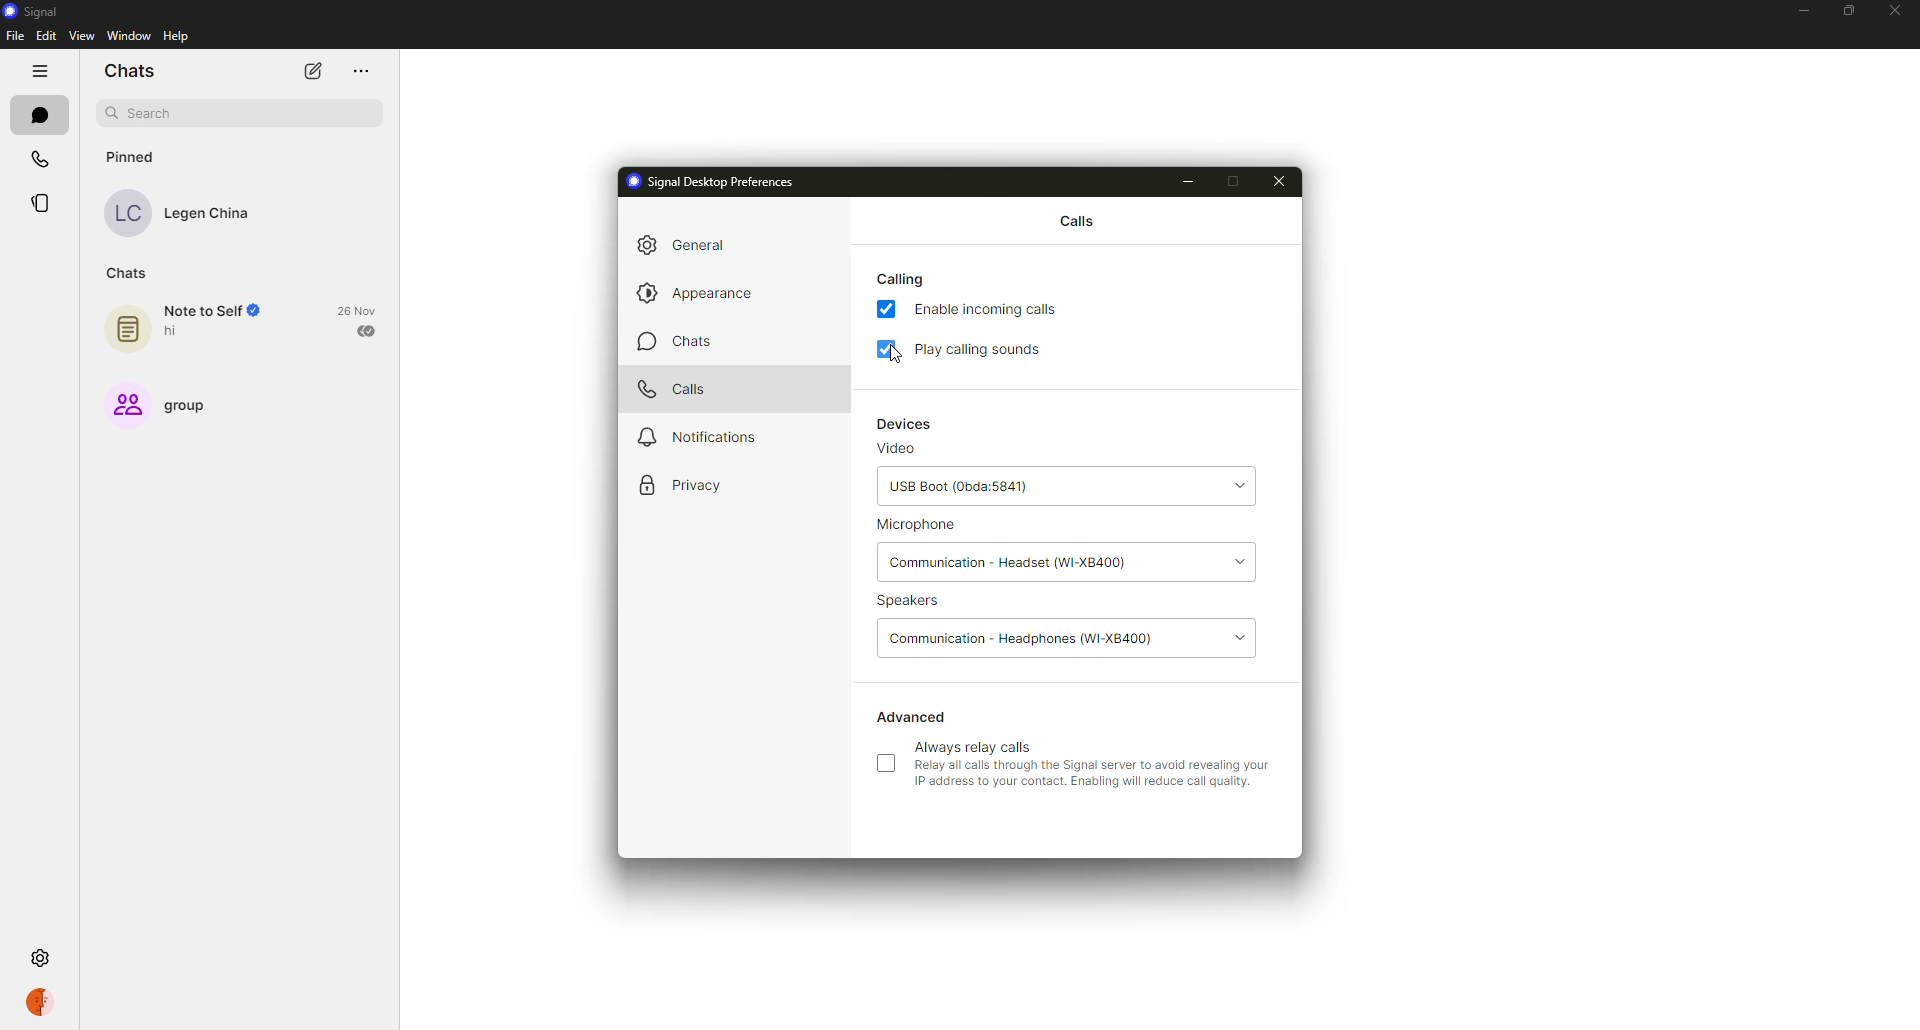  I want to click on sent, so click(369, 330).